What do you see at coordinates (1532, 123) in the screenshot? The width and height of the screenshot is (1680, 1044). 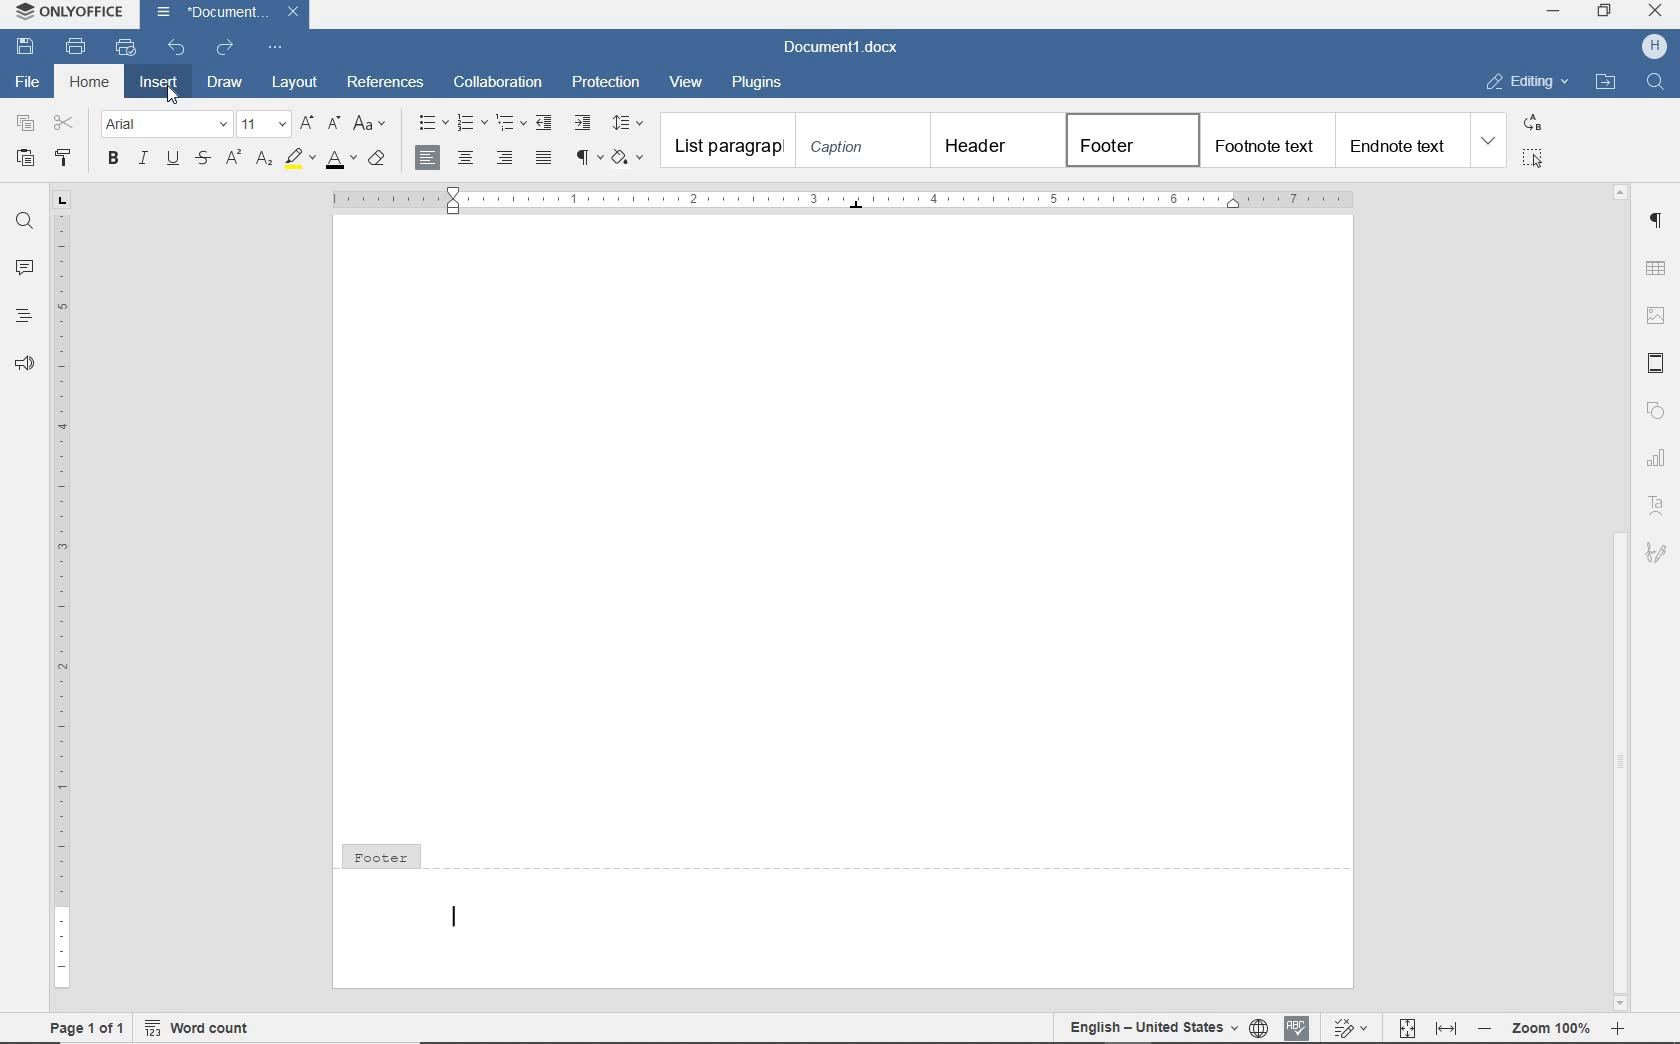 I see `replace` at bounding box center [1532, 123].